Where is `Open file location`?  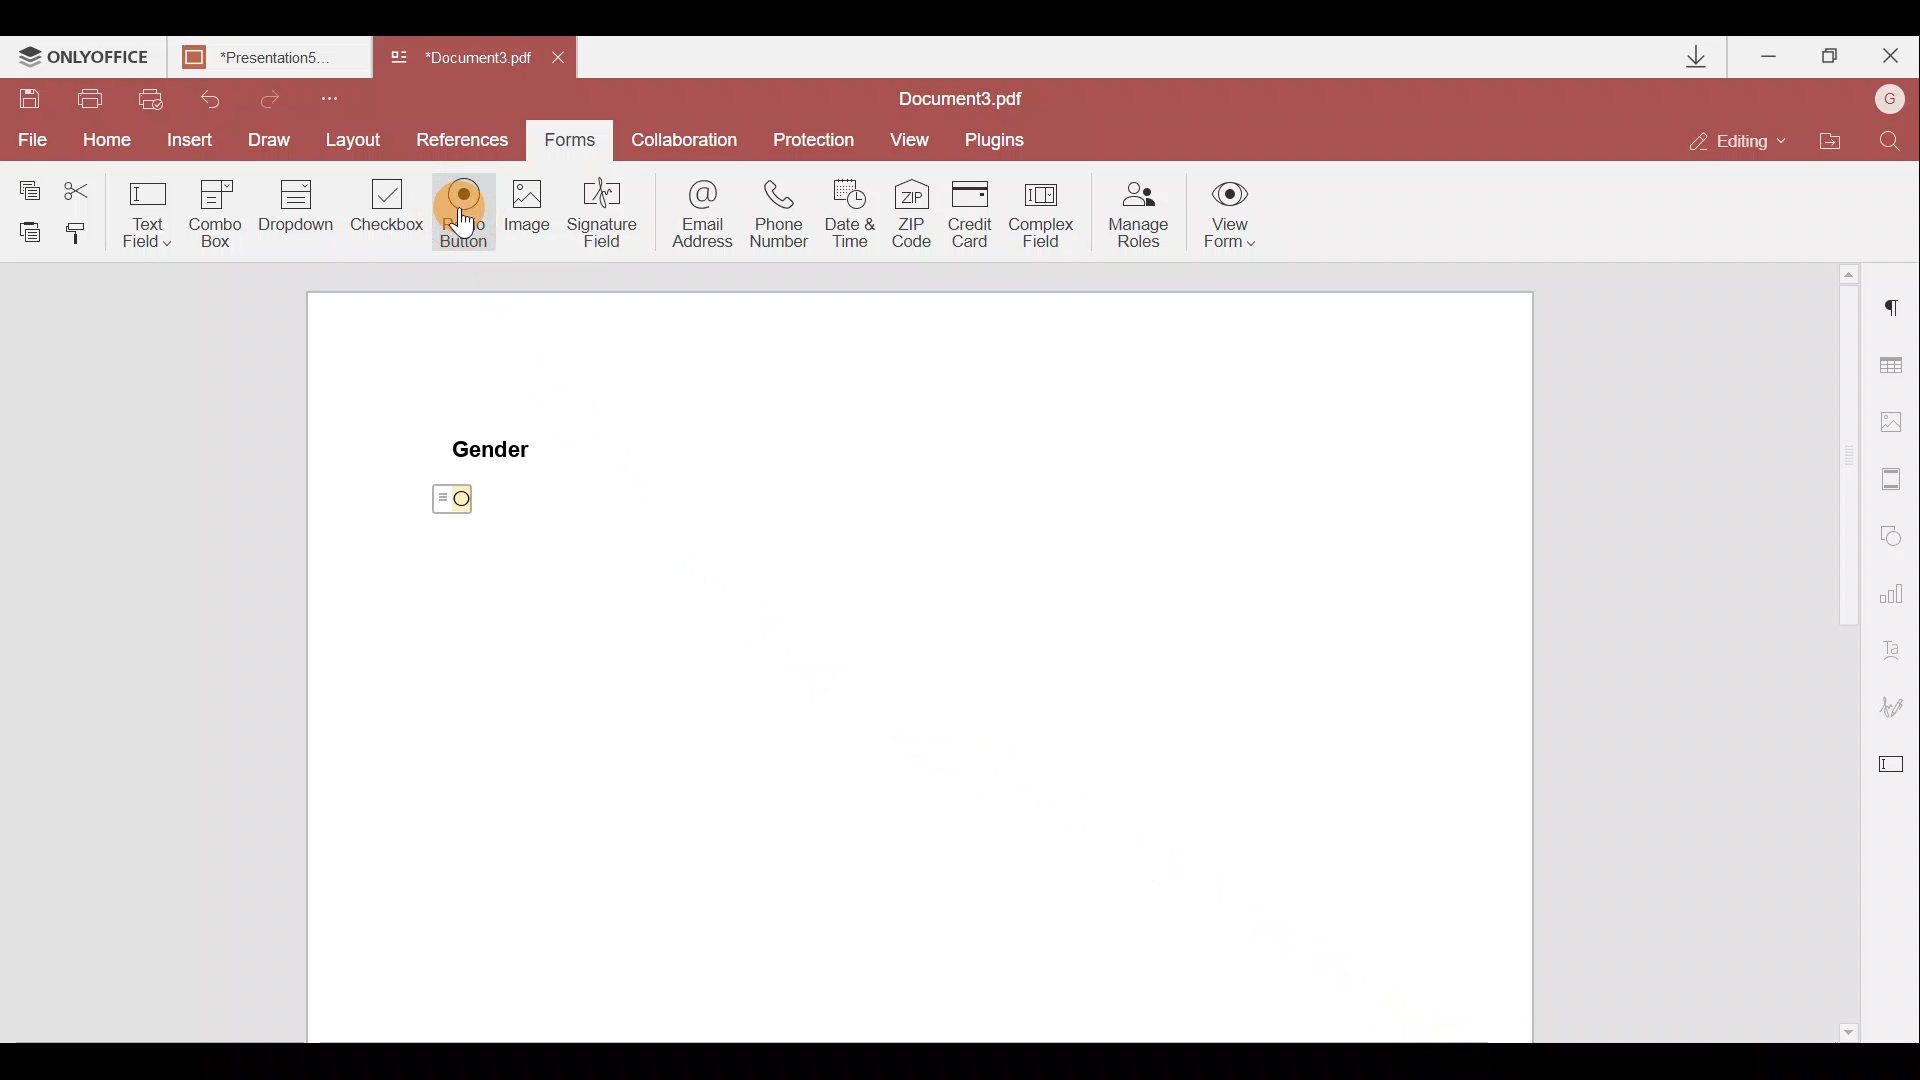
Open file location is located at coordinates (1840, 138).